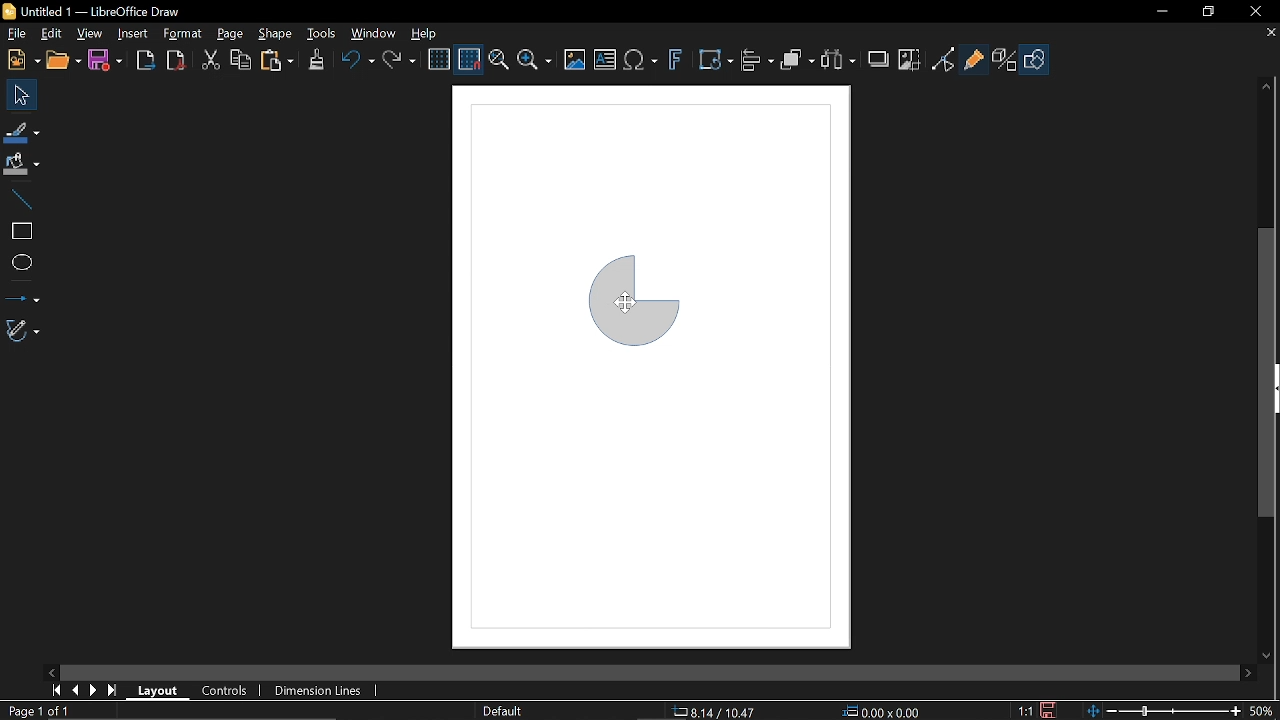 The width and height of the screenshot is (1280, 720). Describe the element at coordinates (230, 32) in the screenshot. I see `page` at that location.